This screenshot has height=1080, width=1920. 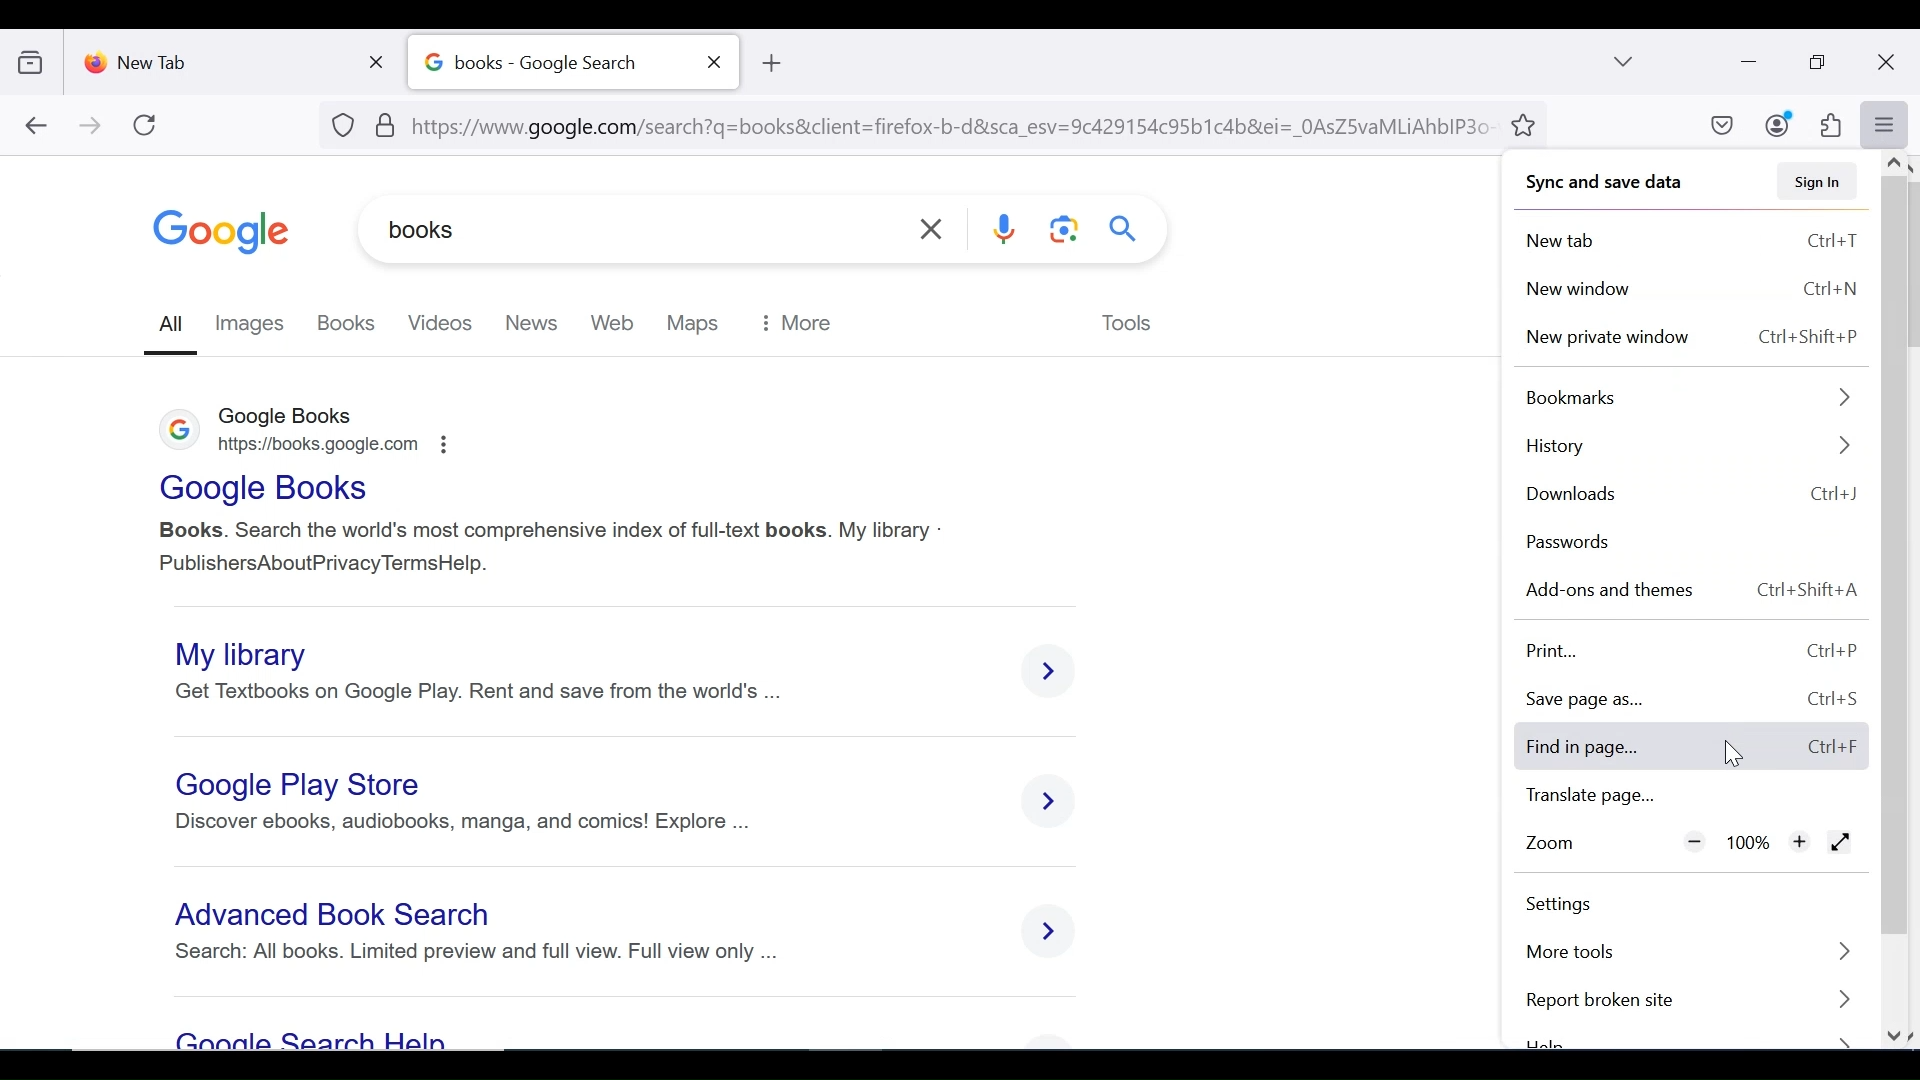 I want to click on get the textbooks on Google Play. Rent and save from the world's finest, so click(x=486, y=692).